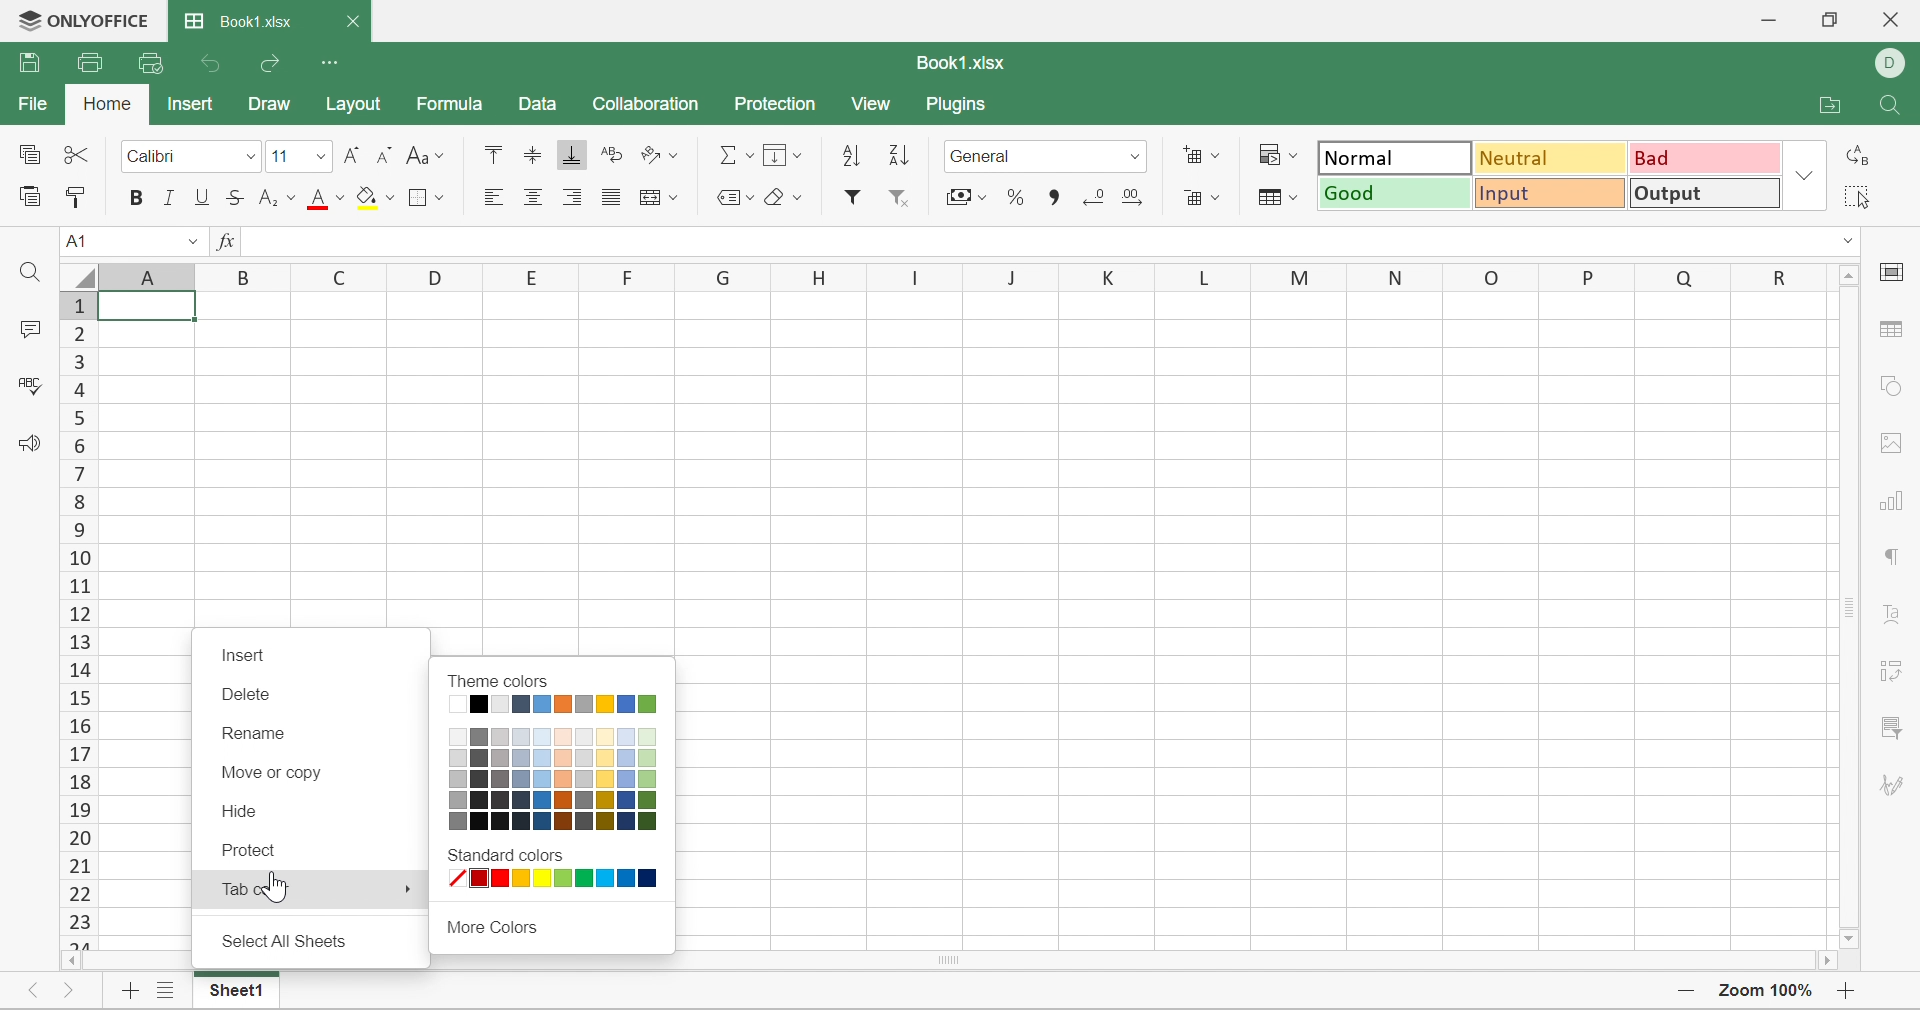 This screenshot has height=1010, width=1920. I want to click on 13, so click(82, 643).